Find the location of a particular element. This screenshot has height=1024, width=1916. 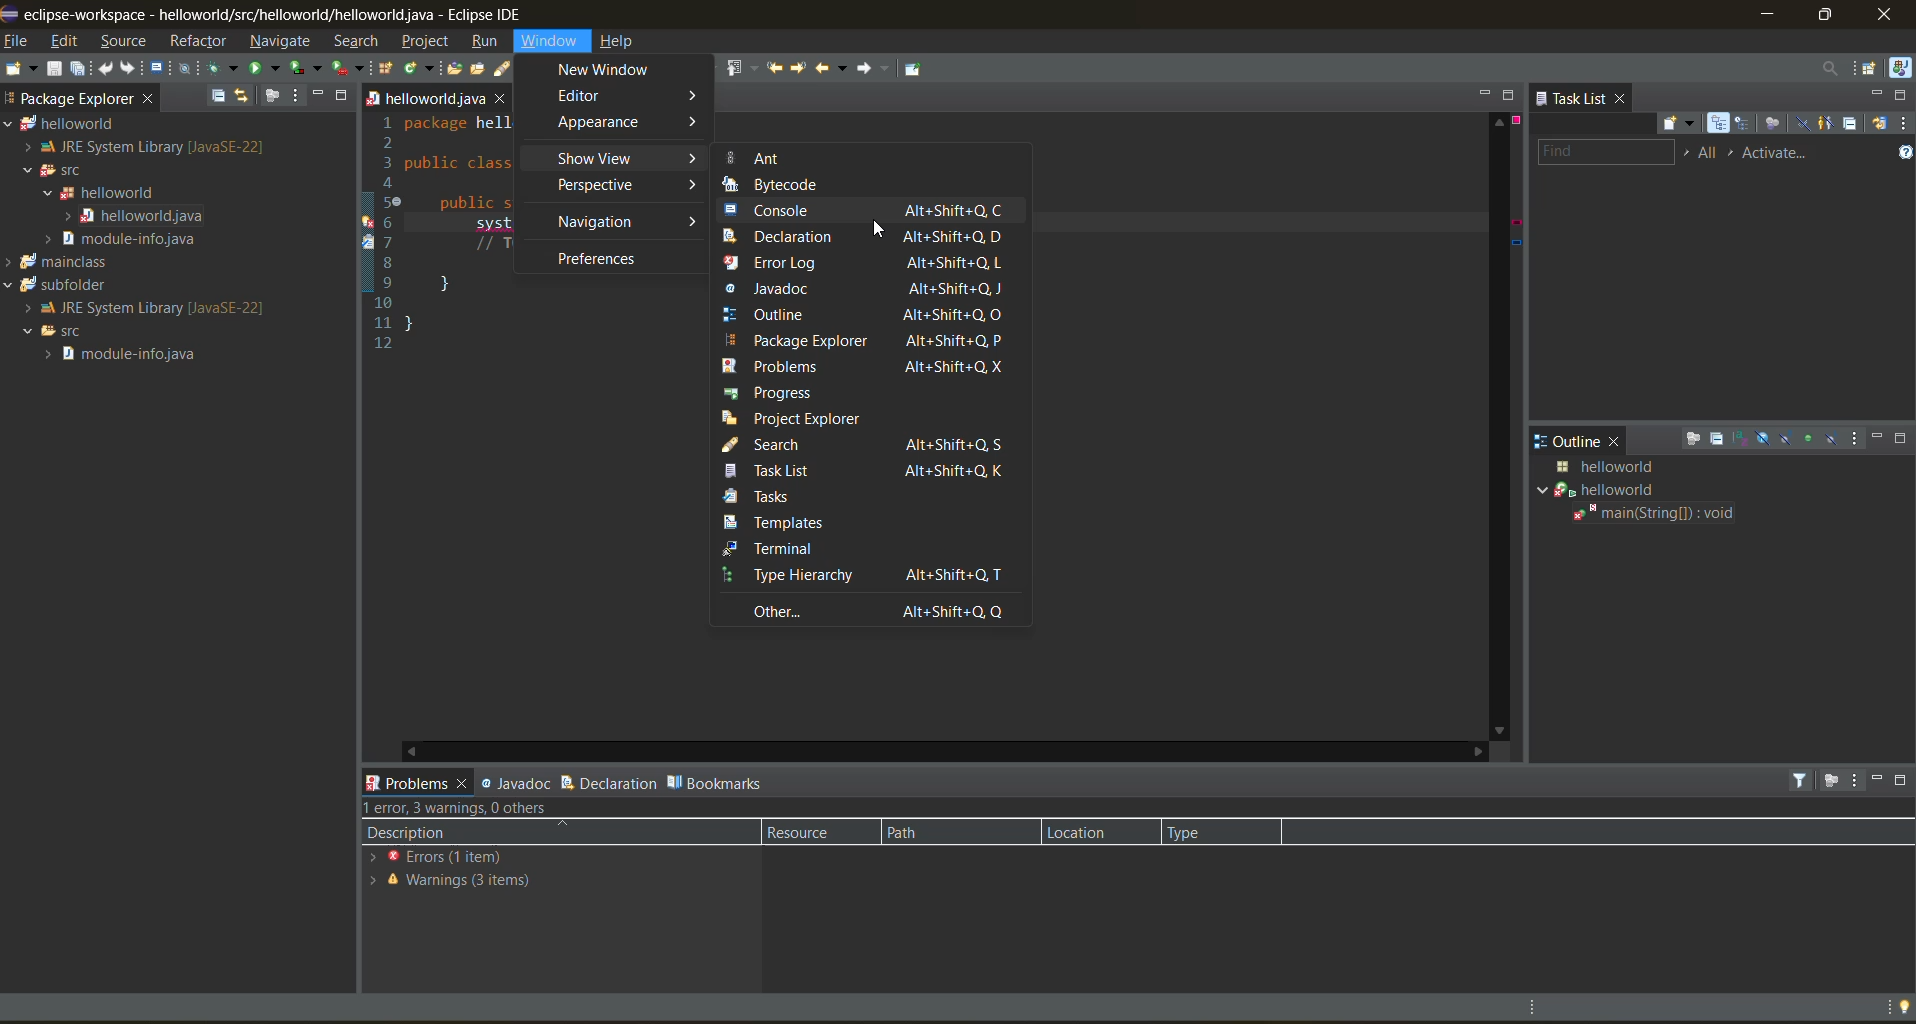

next annotation is located at coordinates (703, 69).